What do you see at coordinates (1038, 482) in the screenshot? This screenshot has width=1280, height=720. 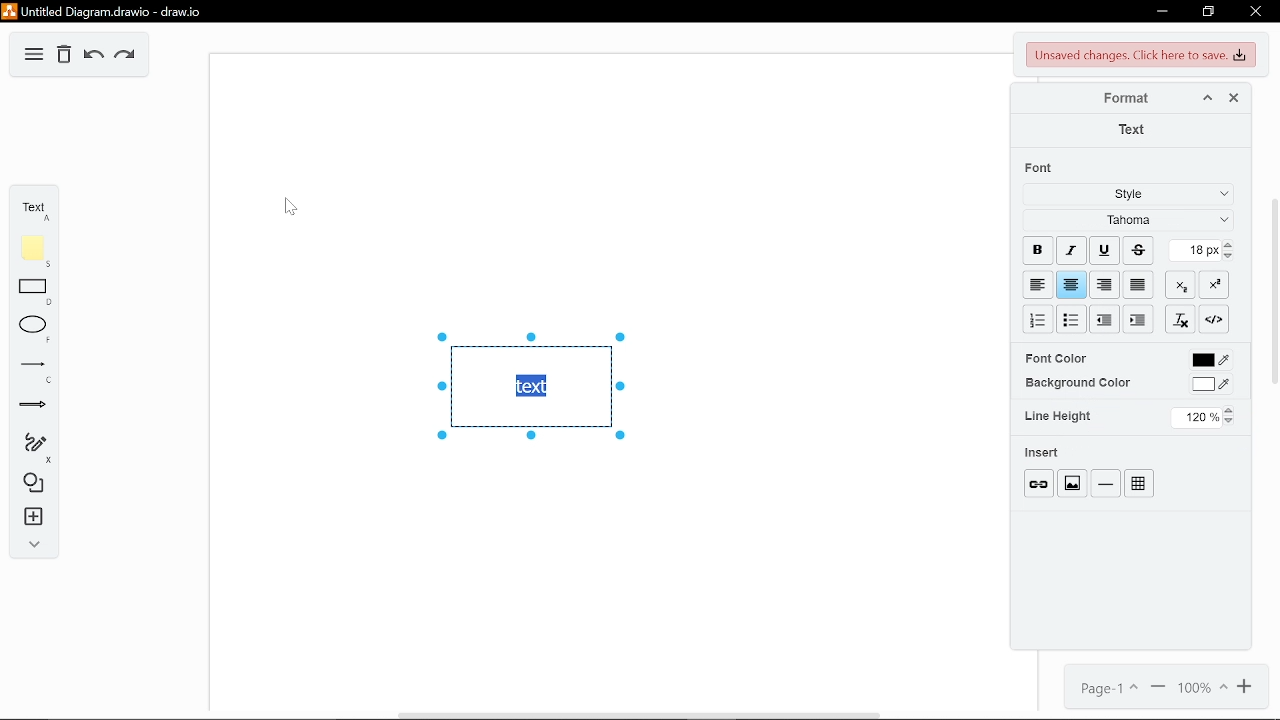 I see `link` at bounding box center [1038, 482].